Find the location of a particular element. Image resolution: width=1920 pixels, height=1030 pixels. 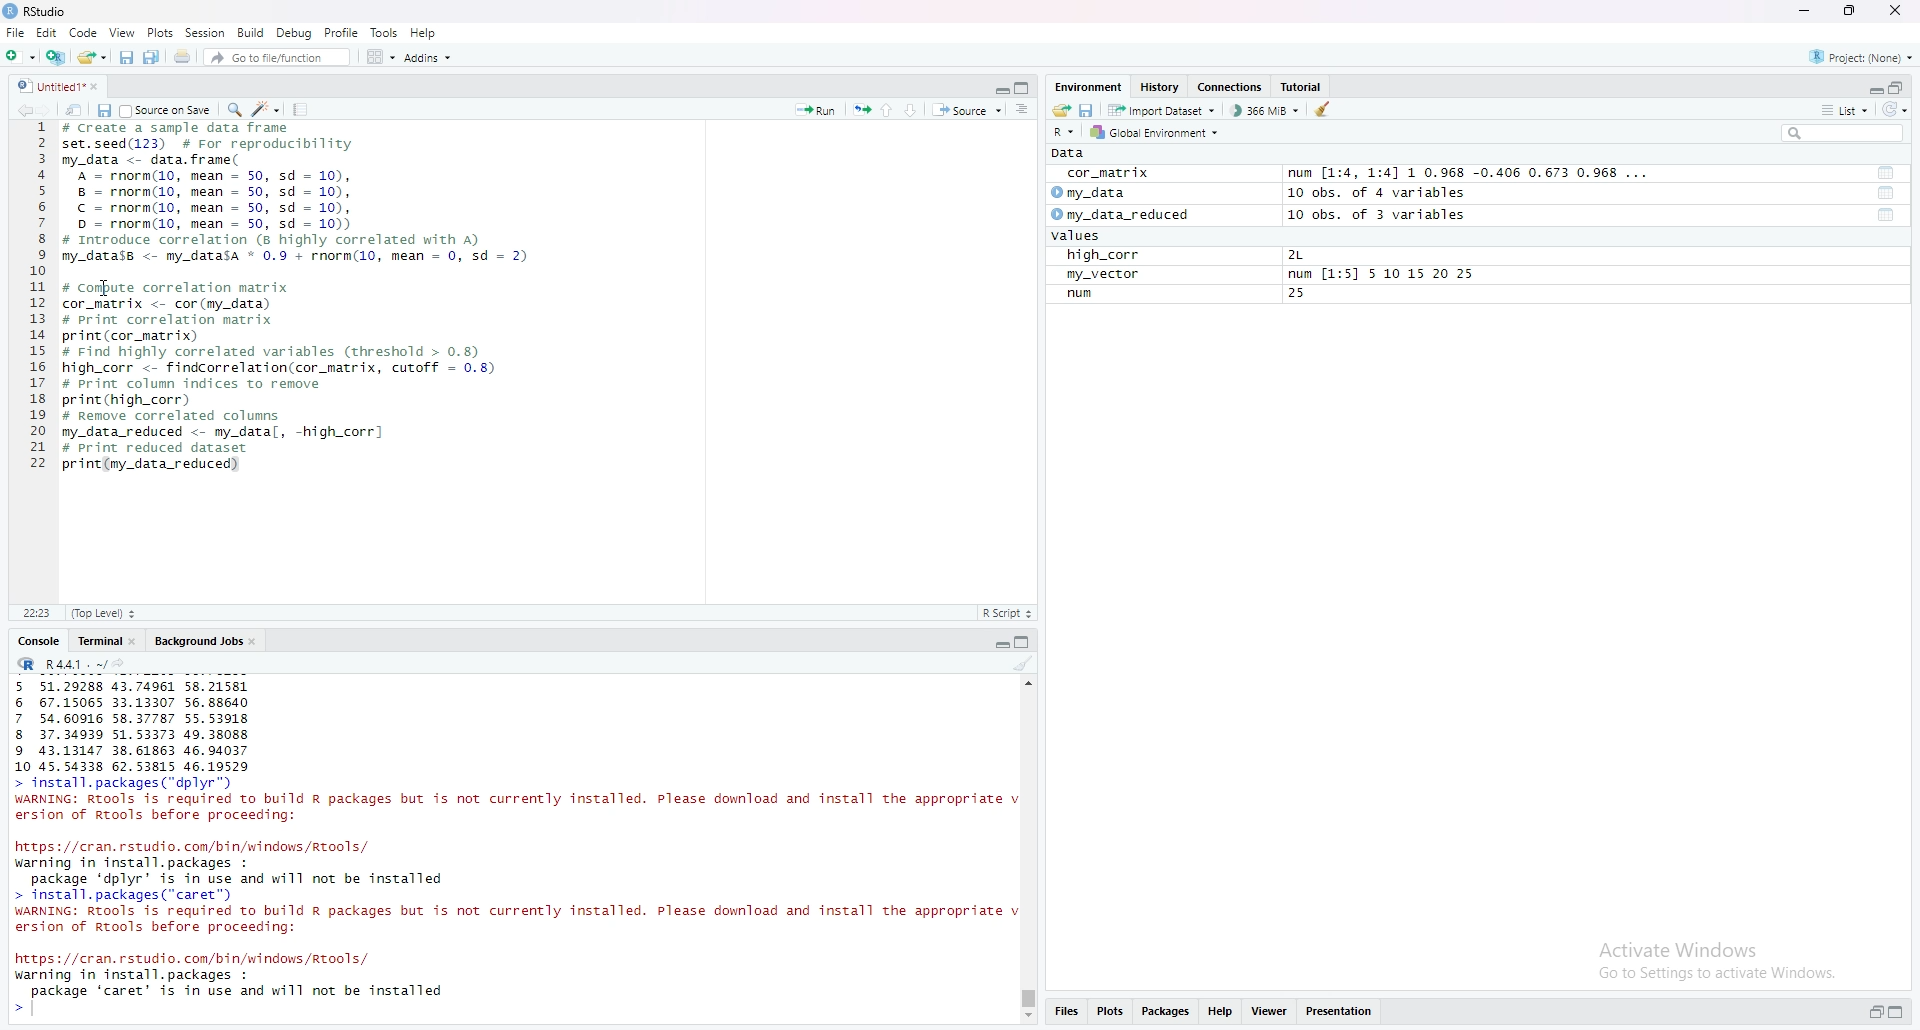

# Create a sample data frame
set.seed(123) # For reproducibility
my_data <- data. frame(
A = rnorm(10, mean = 50, sd = 10),
8 = rnorm(10, mean = 50, sd = 10),
© = rnorm(10, mean = 50, sd = 10),
D = rnorm(10, mean = 50, sd = 10))
# Introduce correlation (8 highly correlated with A)
my_datass <- my_datasa * 0.9 + rnorm(10, mean = 0, sd = 2) is located at coordinates (305, 196).